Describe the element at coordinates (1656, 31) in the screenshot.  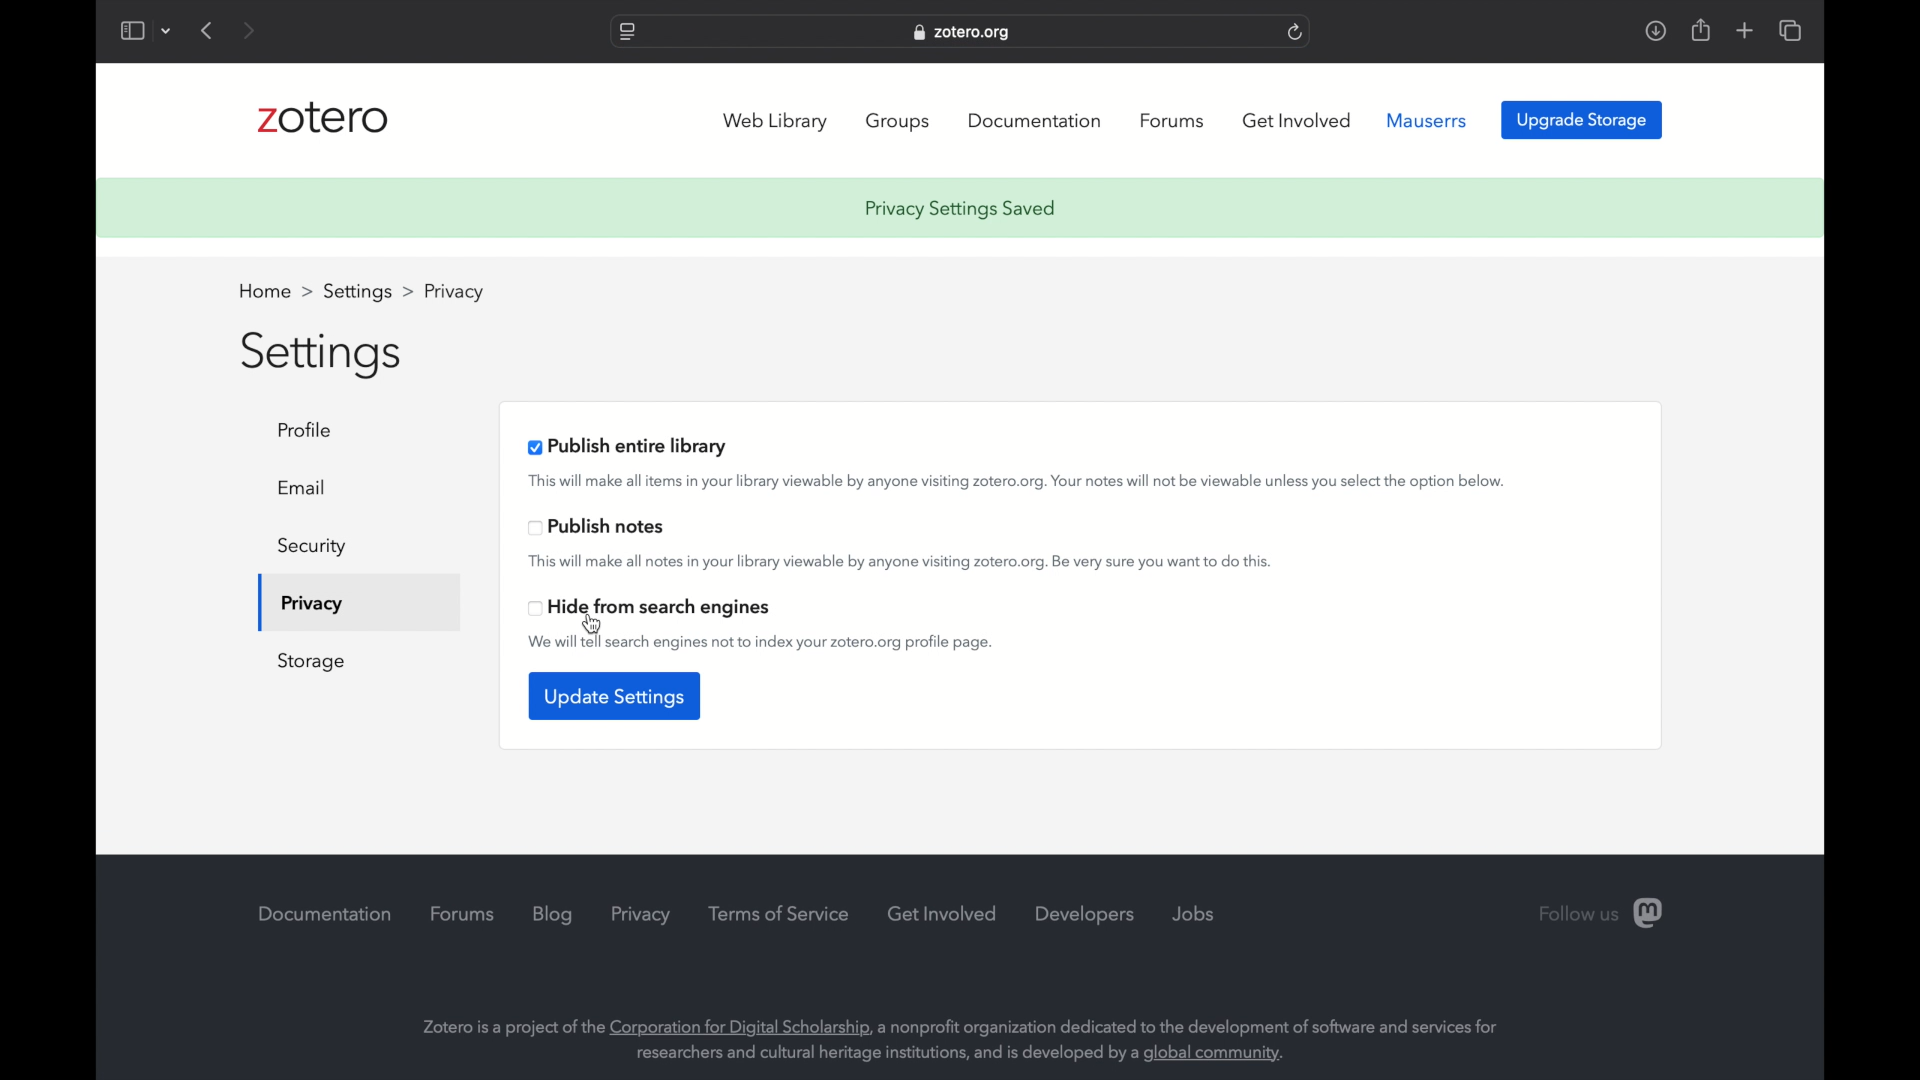
I see `download` at that location.